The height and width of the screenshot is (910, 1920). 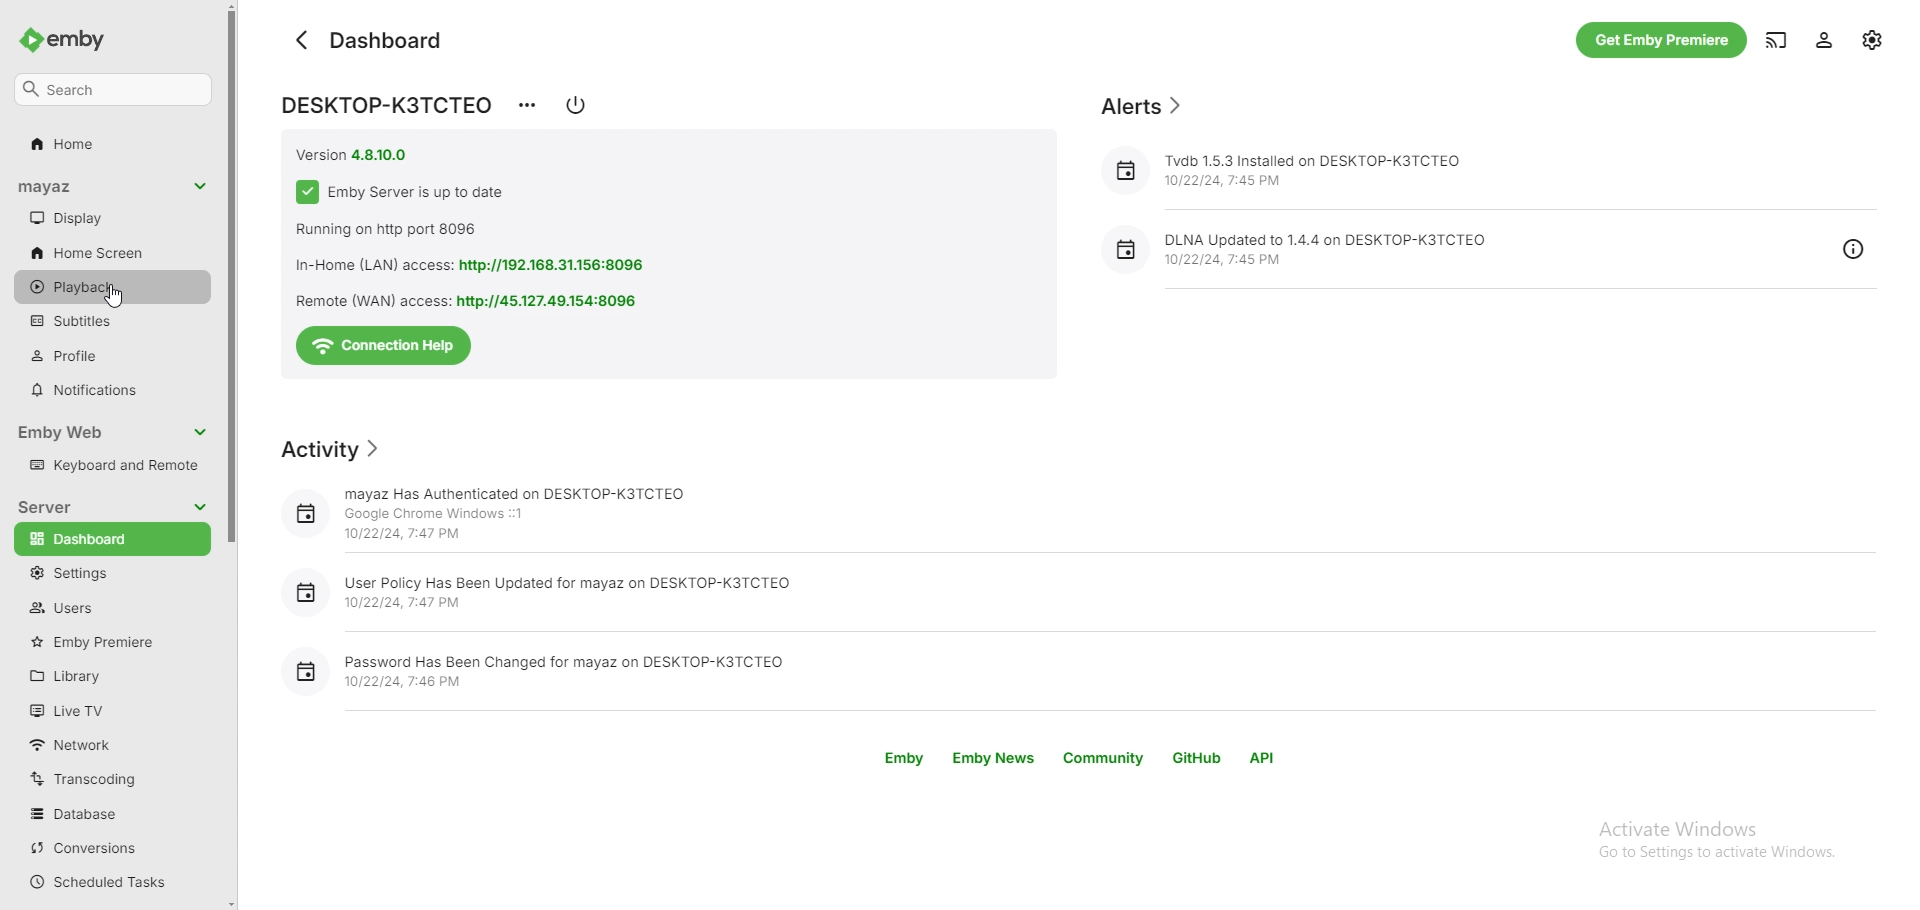 I want to click on settings, so click(x=1871, y=40).